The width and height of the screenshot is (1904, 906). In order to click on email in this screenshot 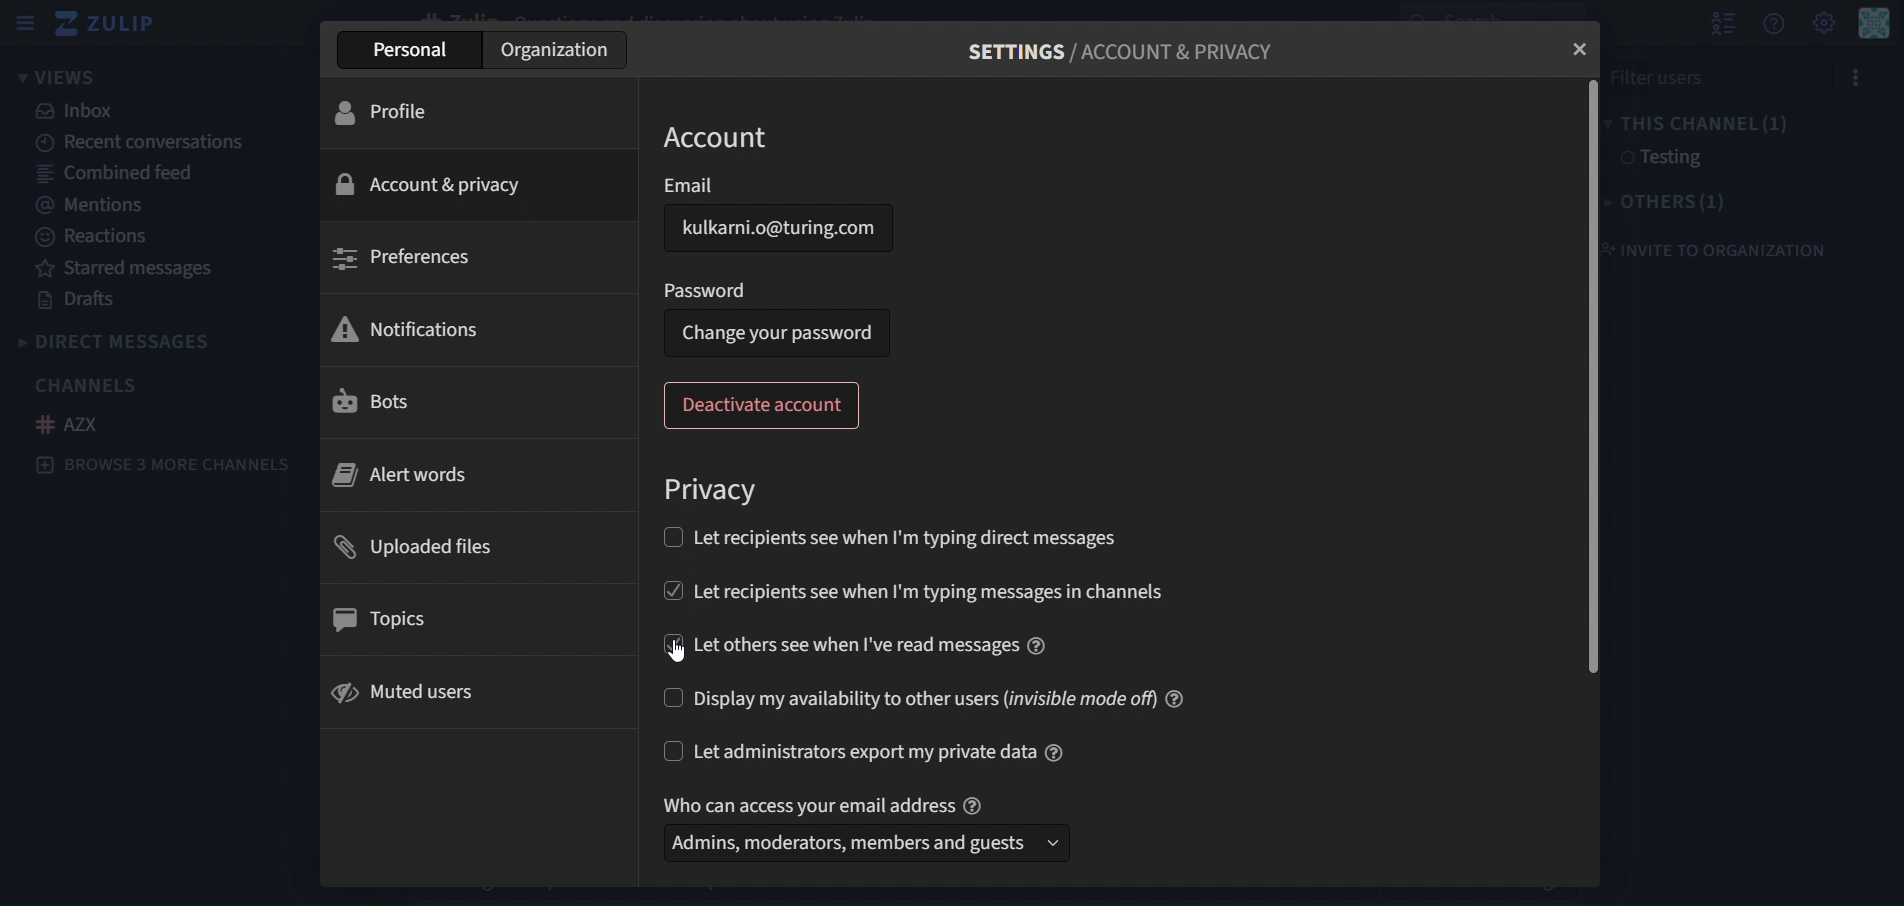, I will do `click(779, 186)`.